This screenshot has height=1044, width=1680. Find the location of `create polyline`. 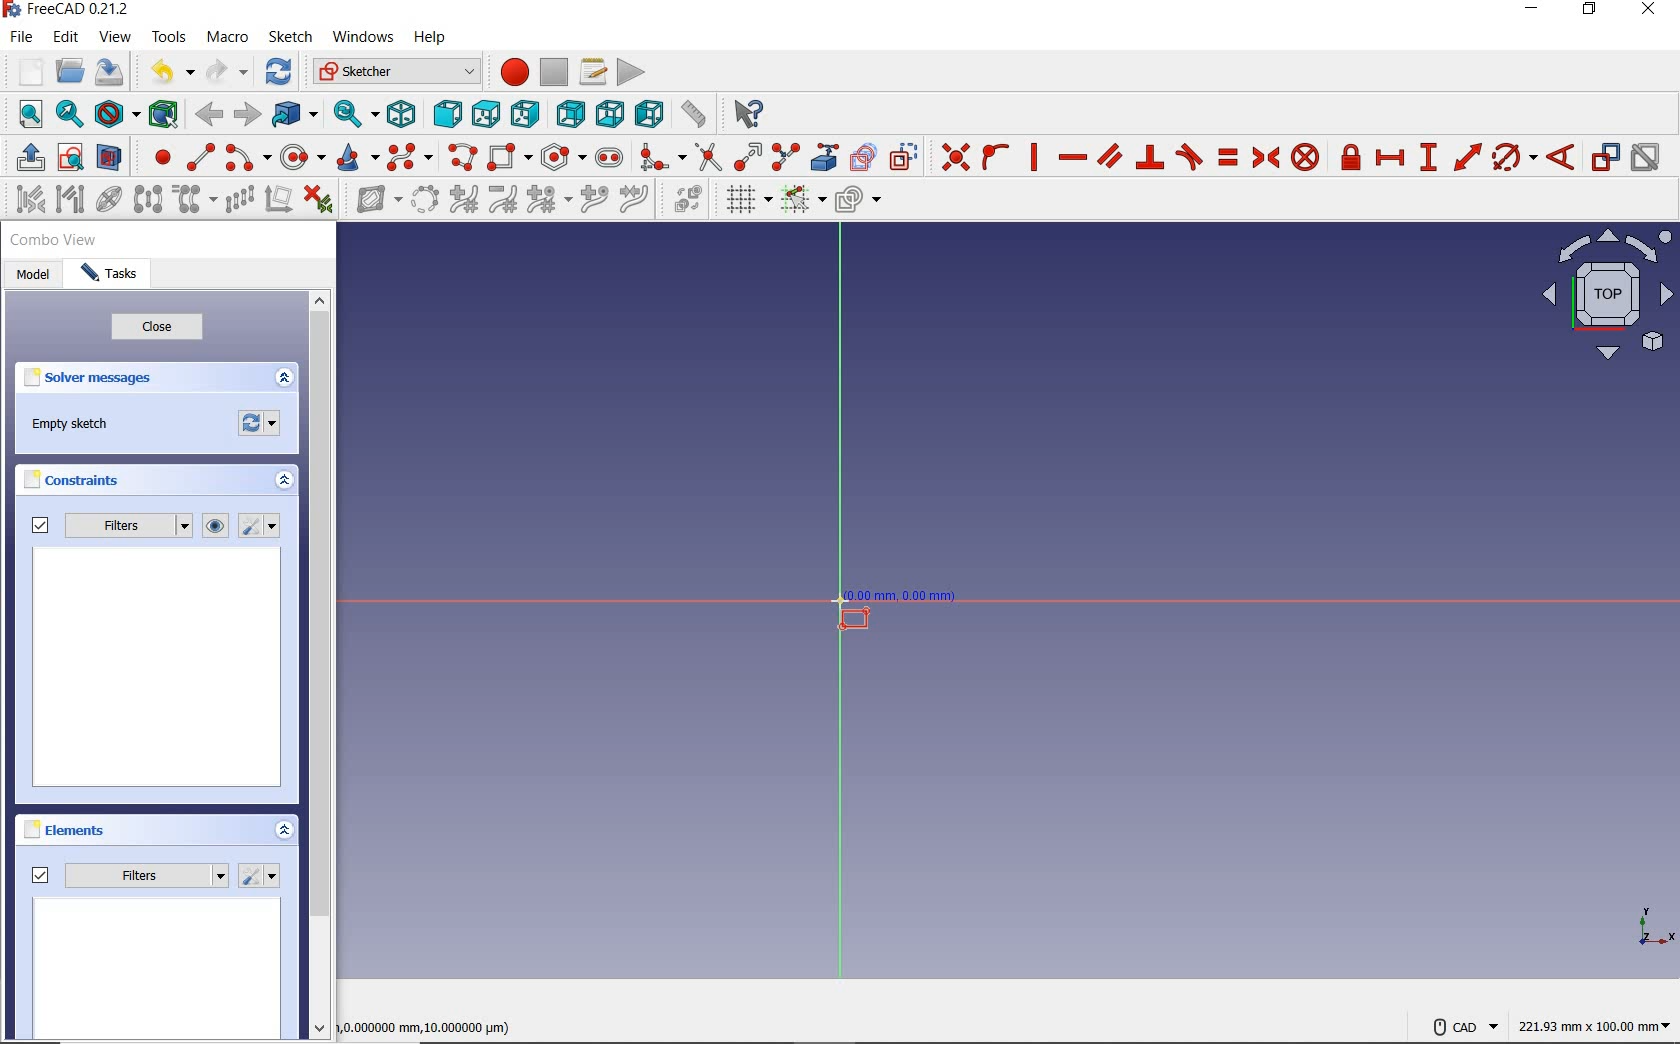

create polyline is located at coordinates (463, 159).